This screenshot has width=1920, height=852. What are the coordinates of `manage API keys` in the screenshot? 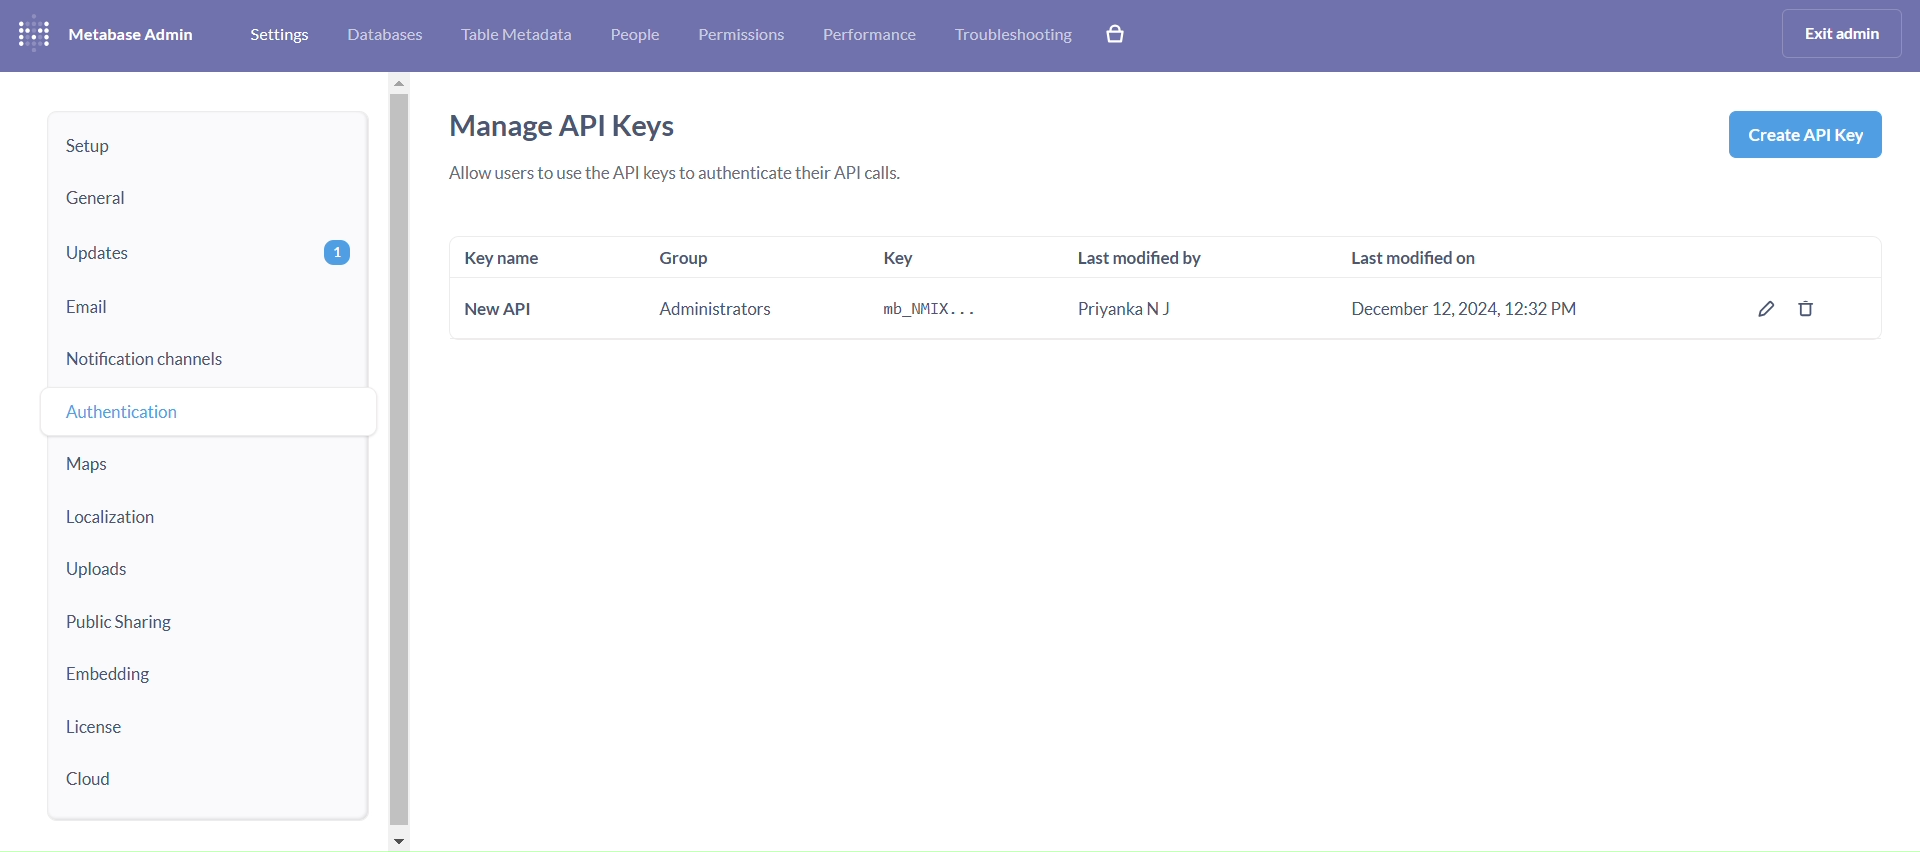 It's located at (716, 152).